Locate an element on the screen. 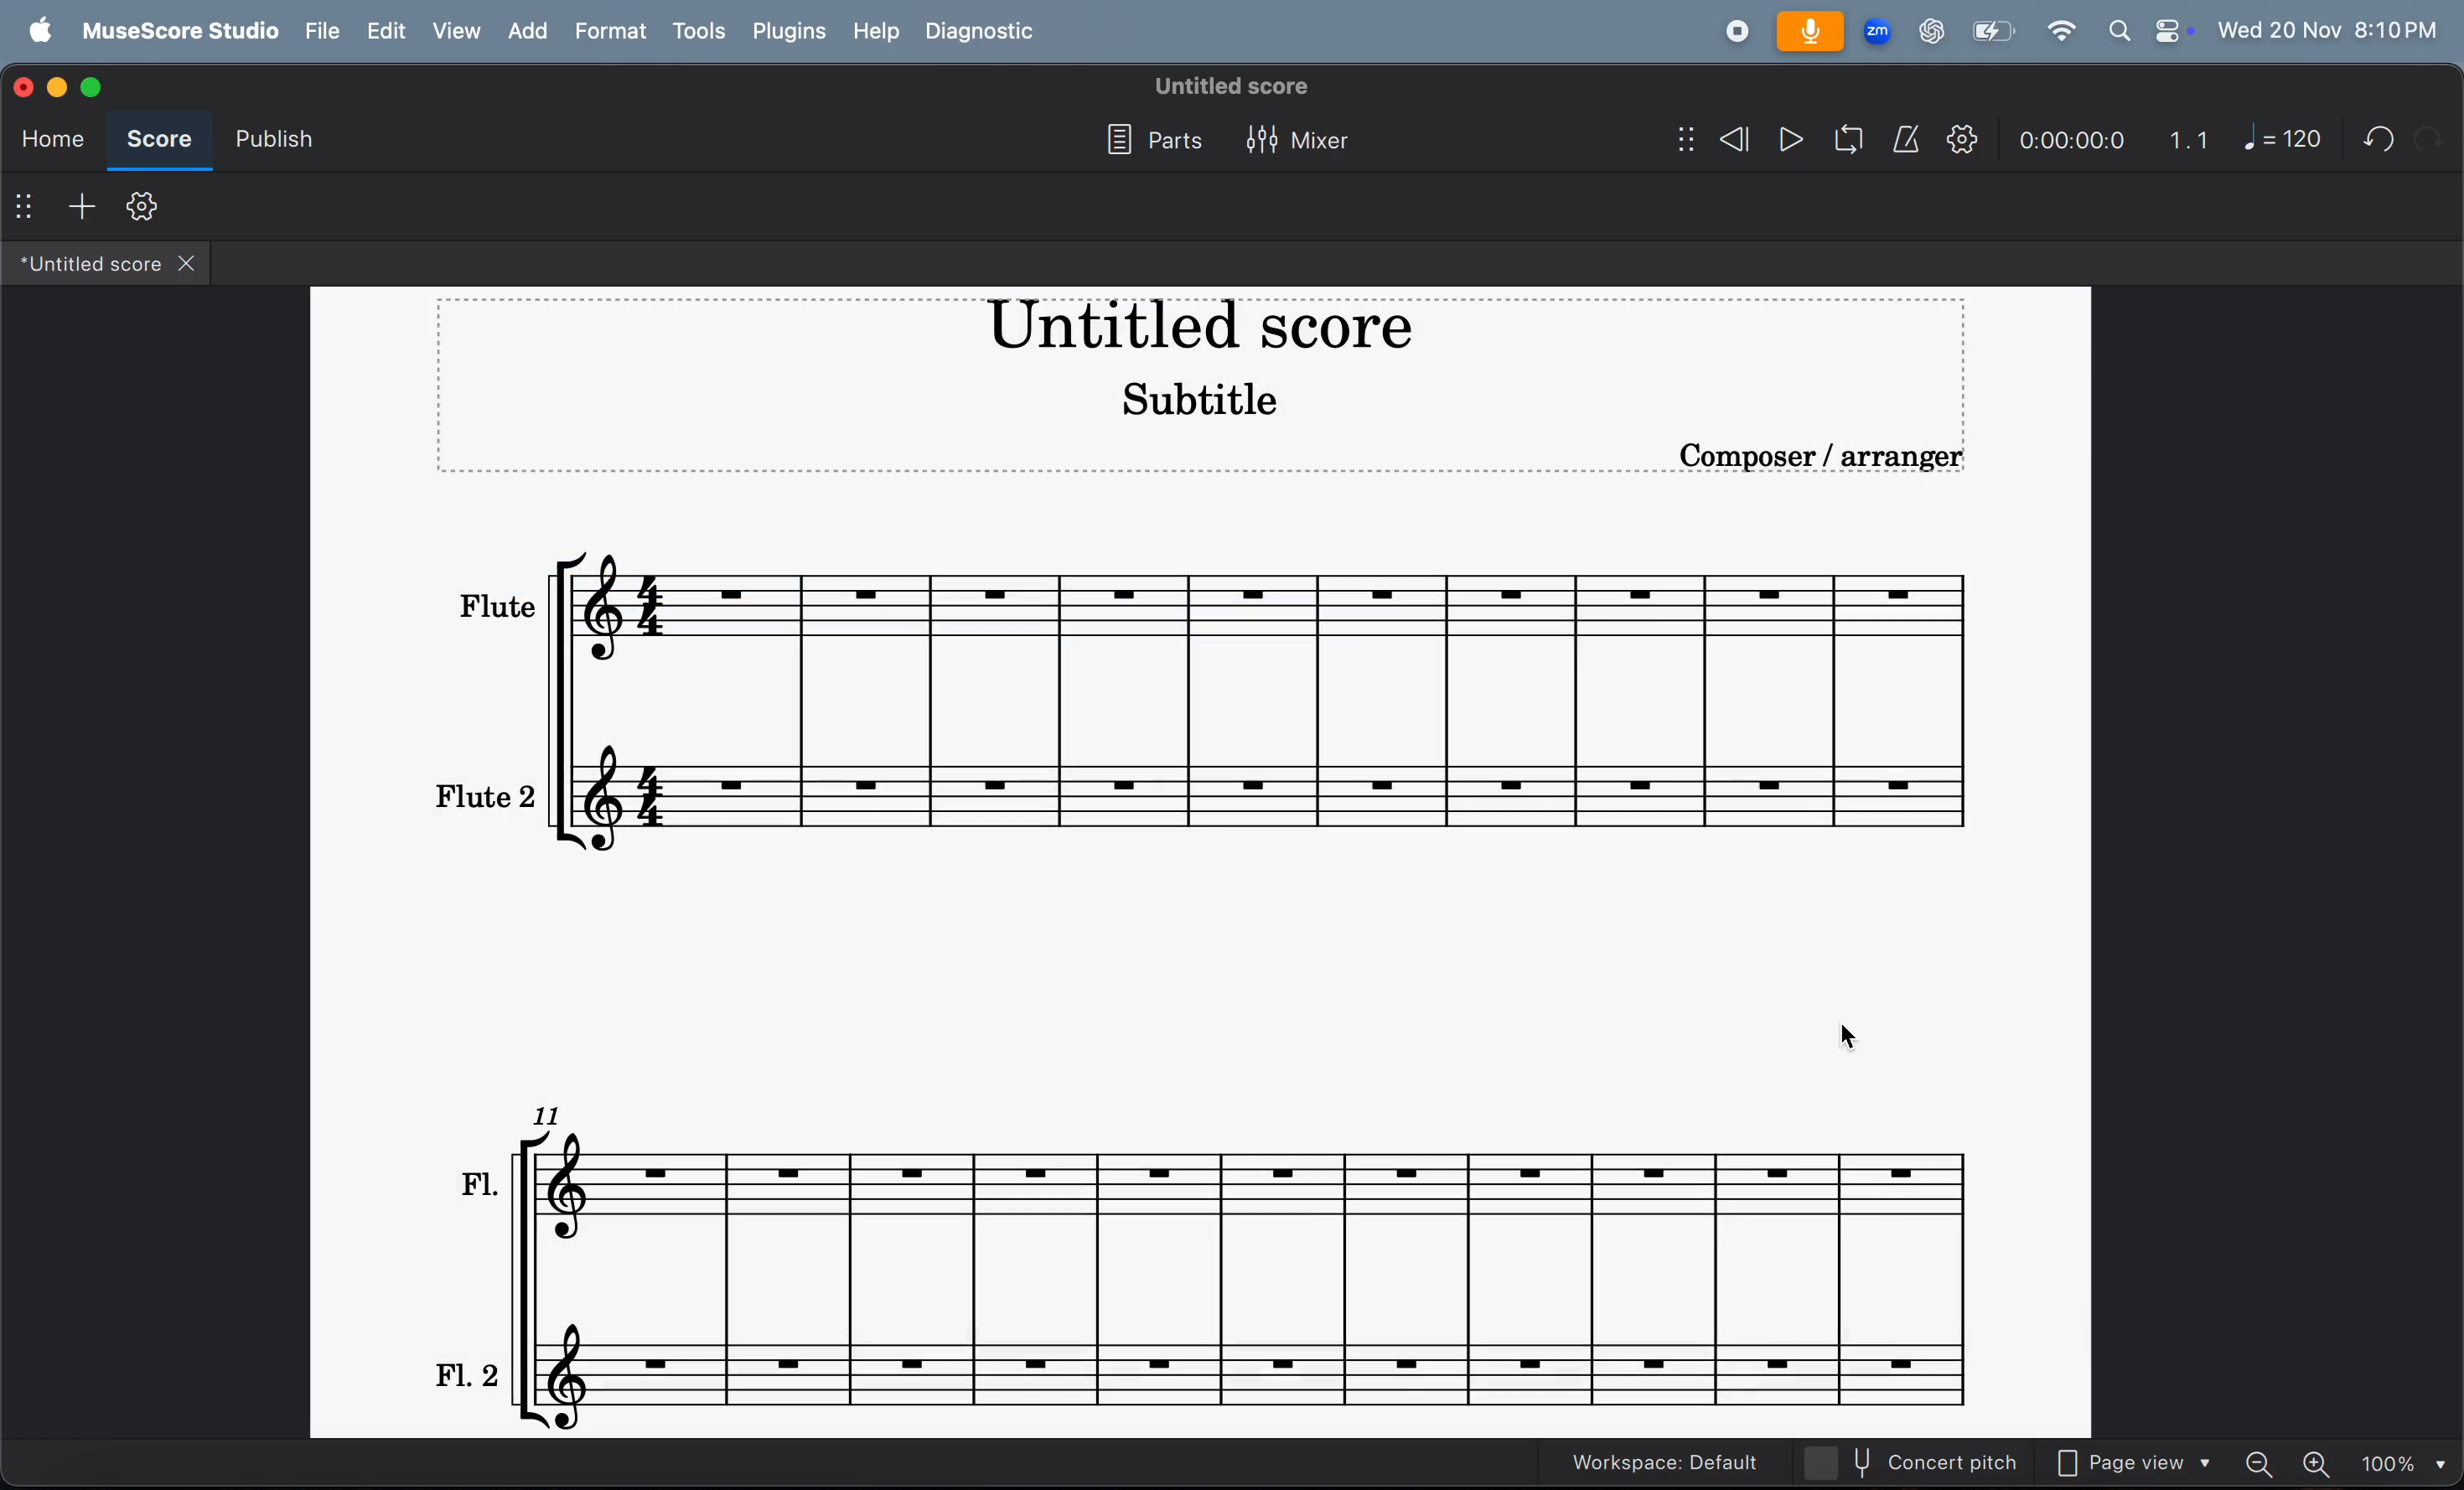  untitled score is located at coordinates (85, 266).